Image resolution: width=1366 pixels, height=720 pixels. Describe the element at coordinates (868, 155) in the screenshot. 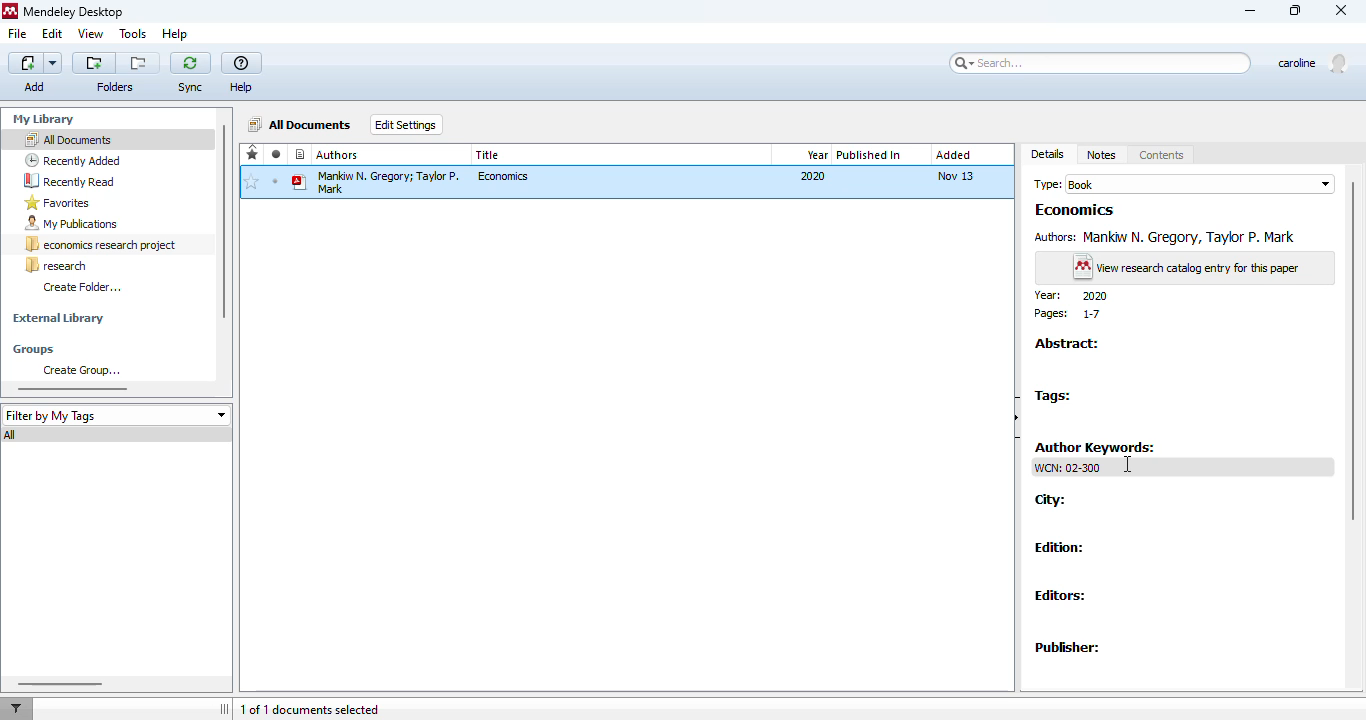

I see `published in` at that location.